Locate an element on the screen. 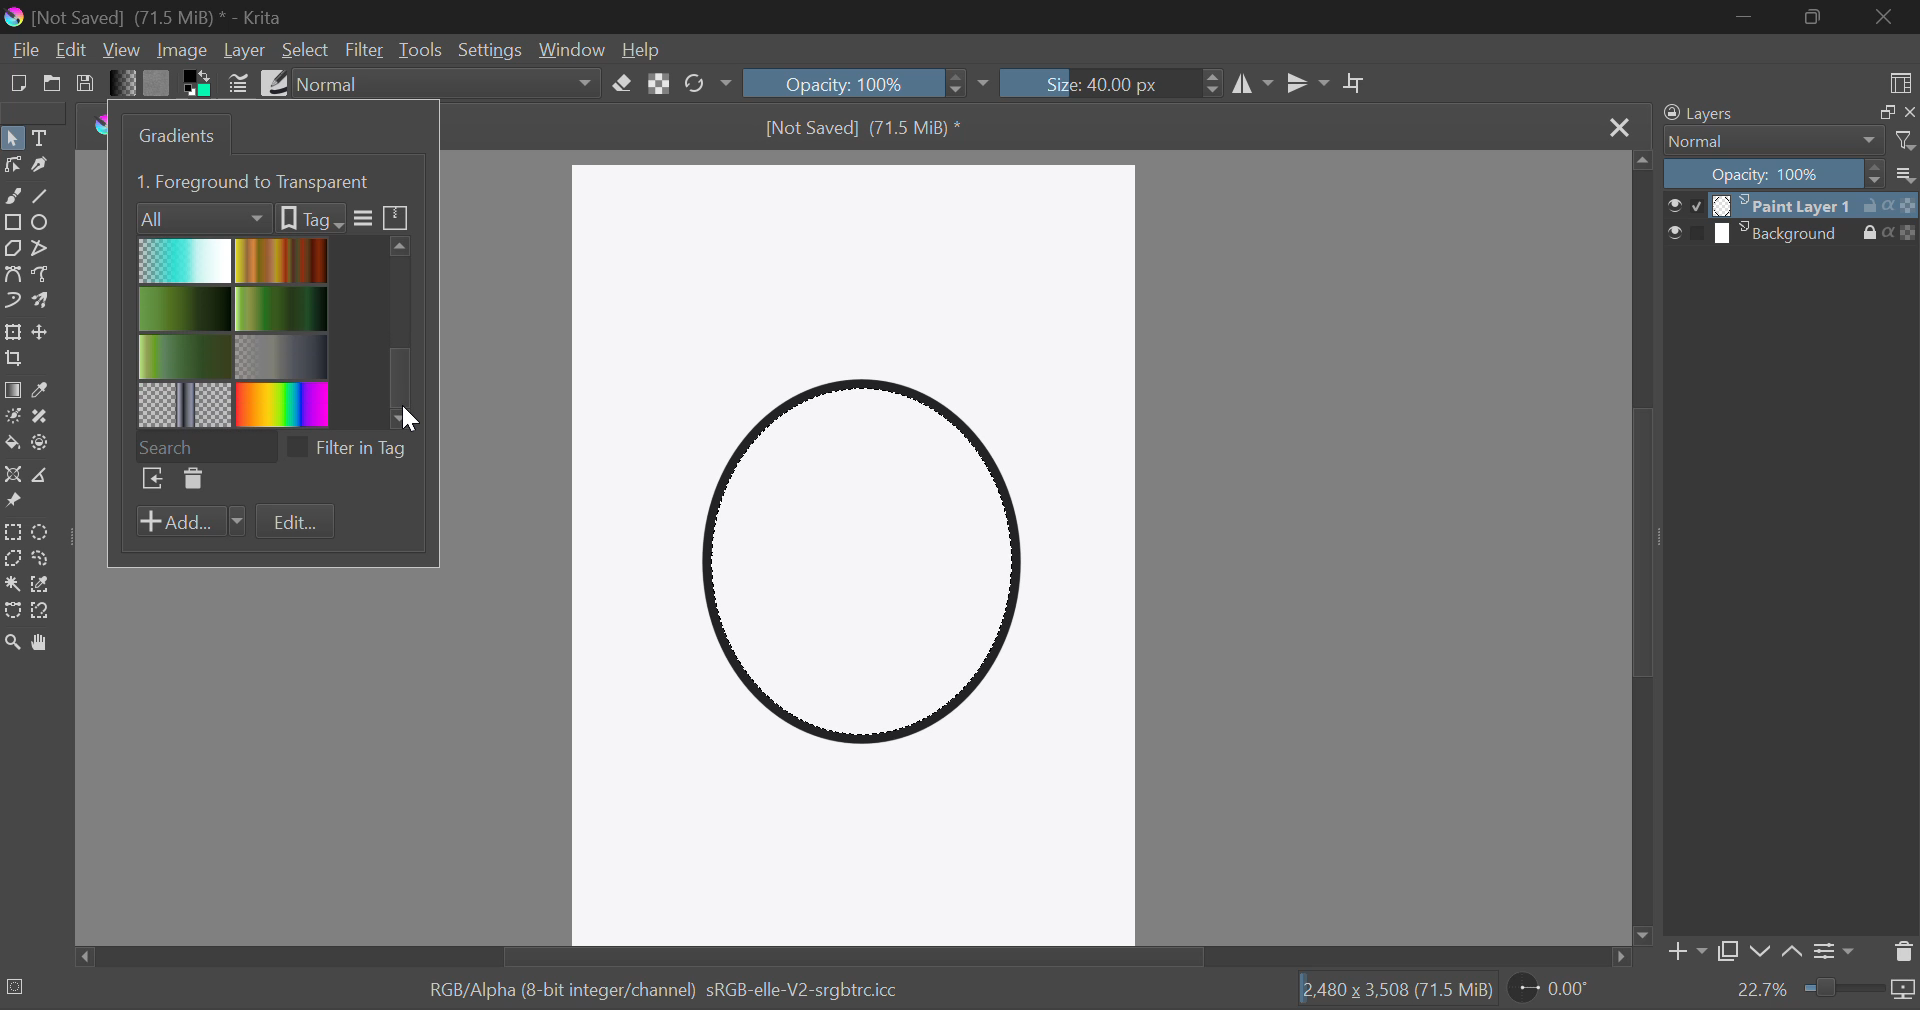 This screenshot has height=1010, width=1920. Dynamic Brush is located at coordinates (13, 303).